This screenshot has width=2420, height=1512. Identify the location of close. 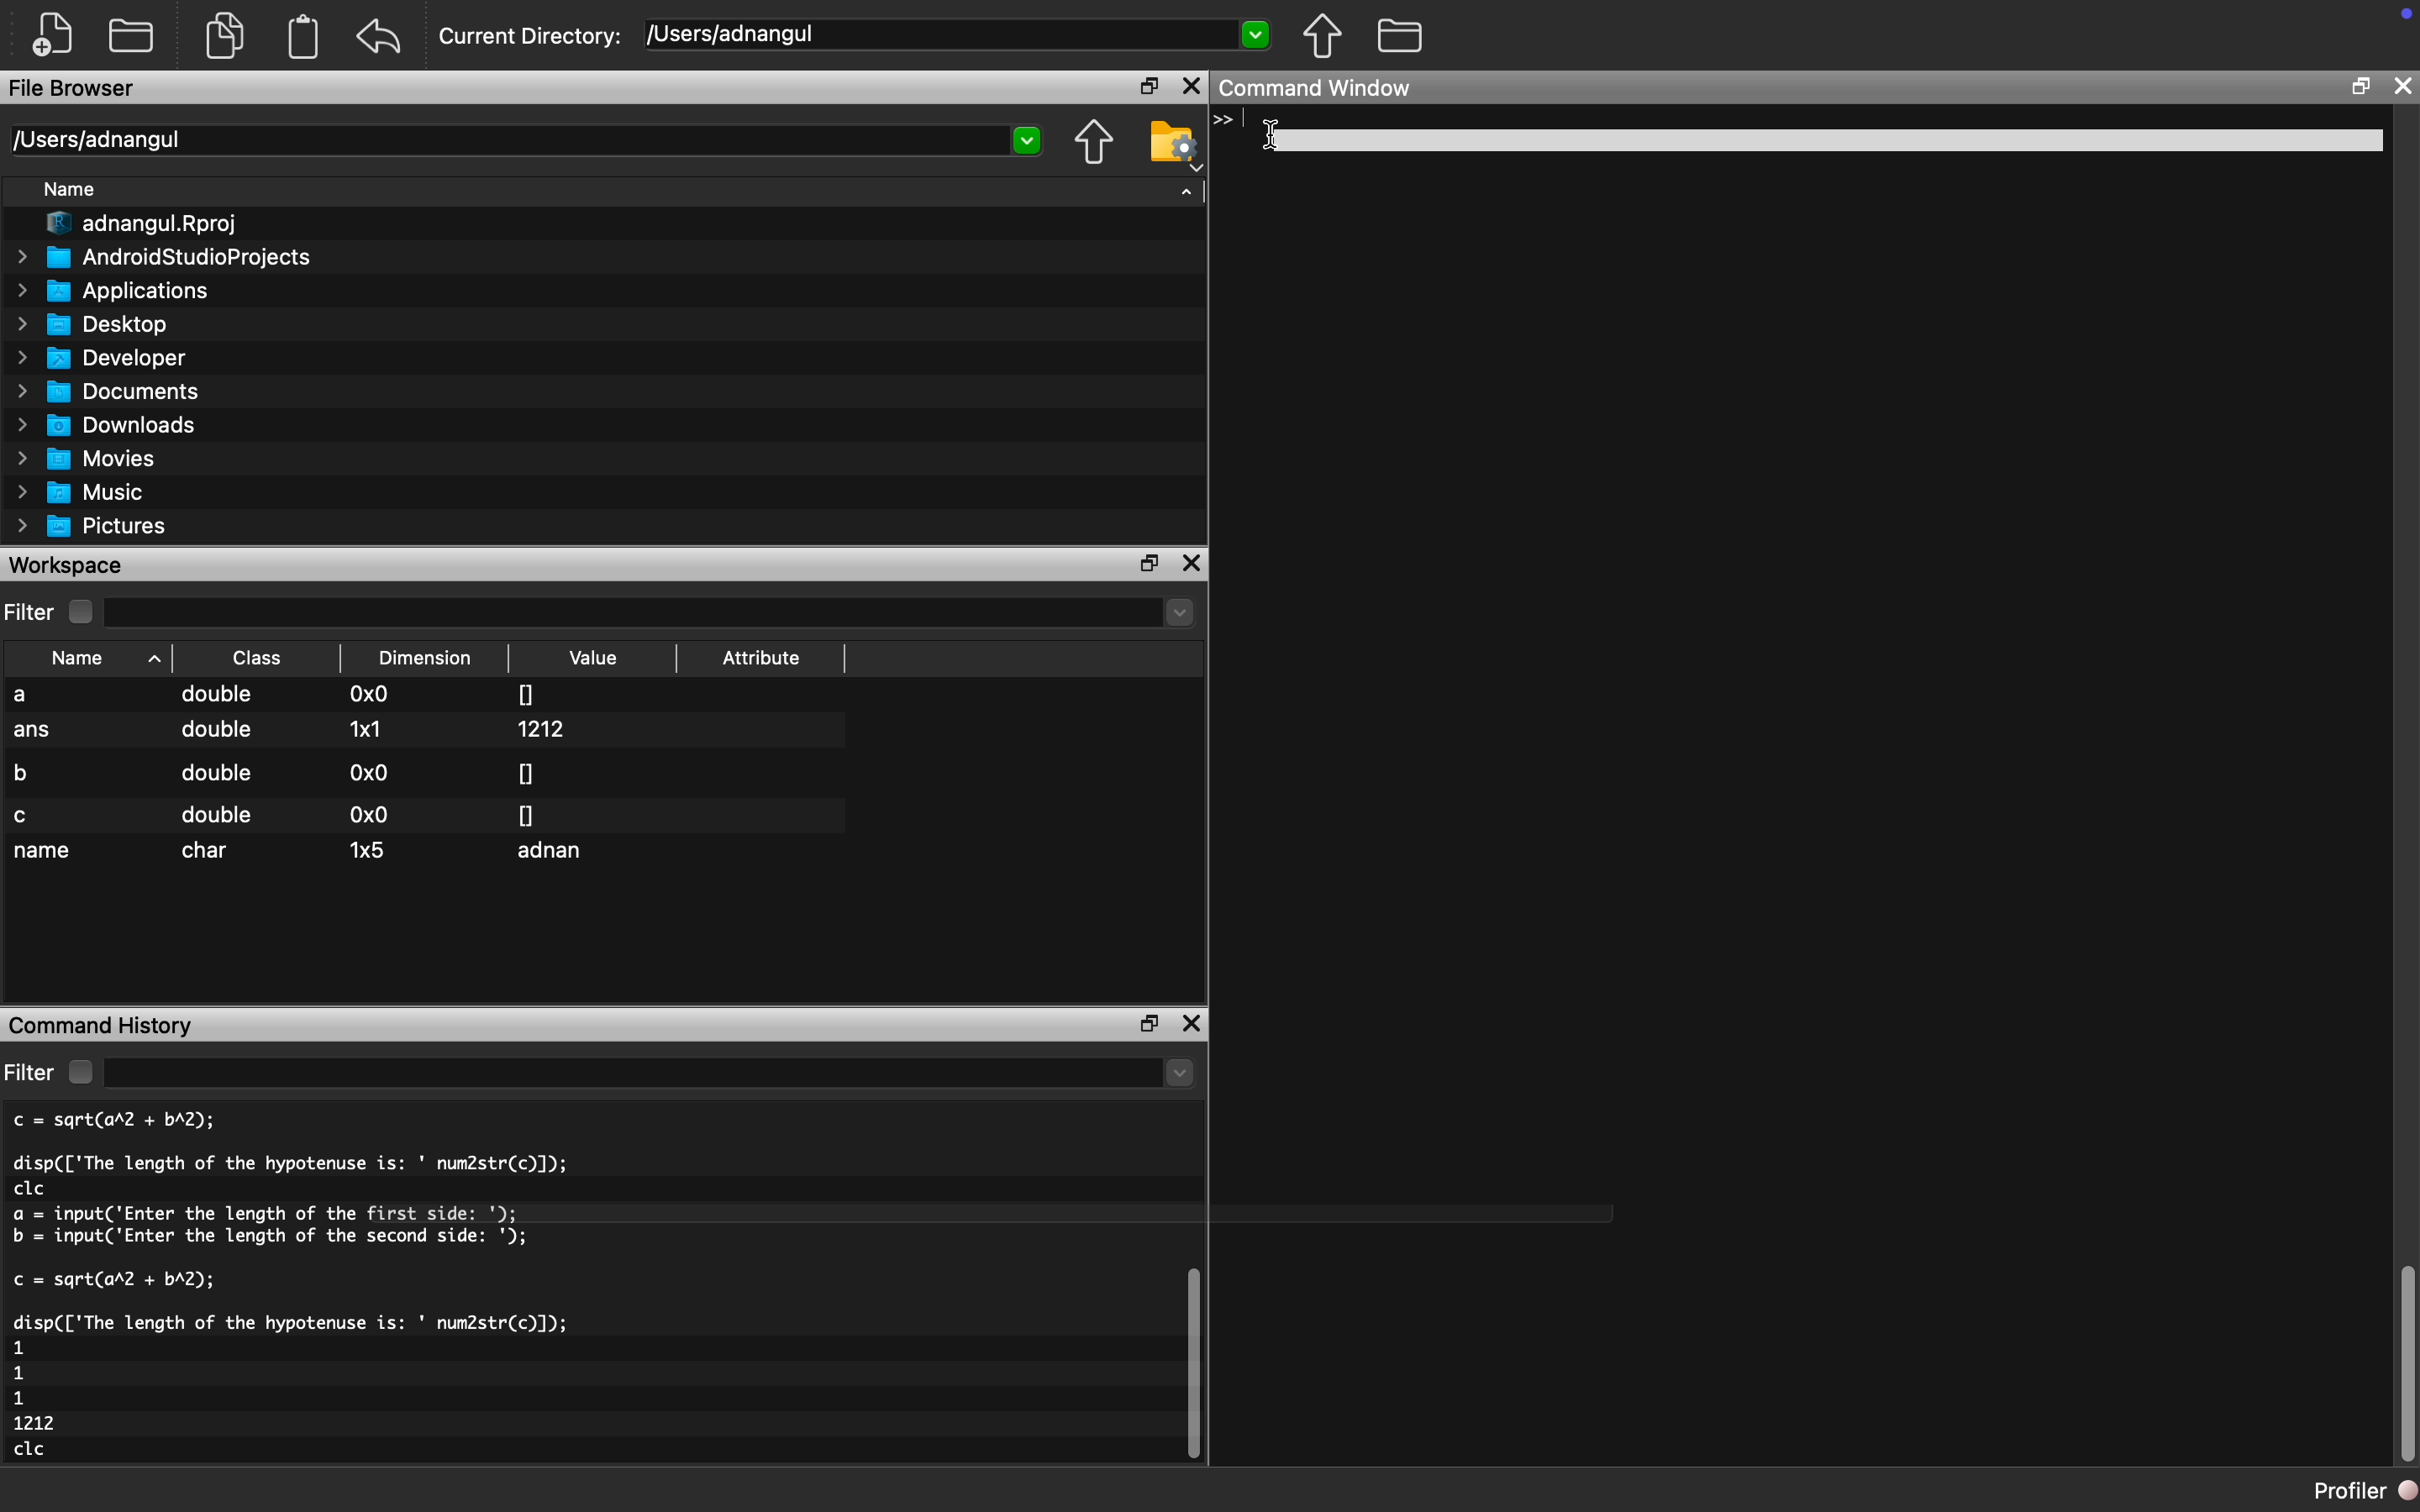
(1196, 564).